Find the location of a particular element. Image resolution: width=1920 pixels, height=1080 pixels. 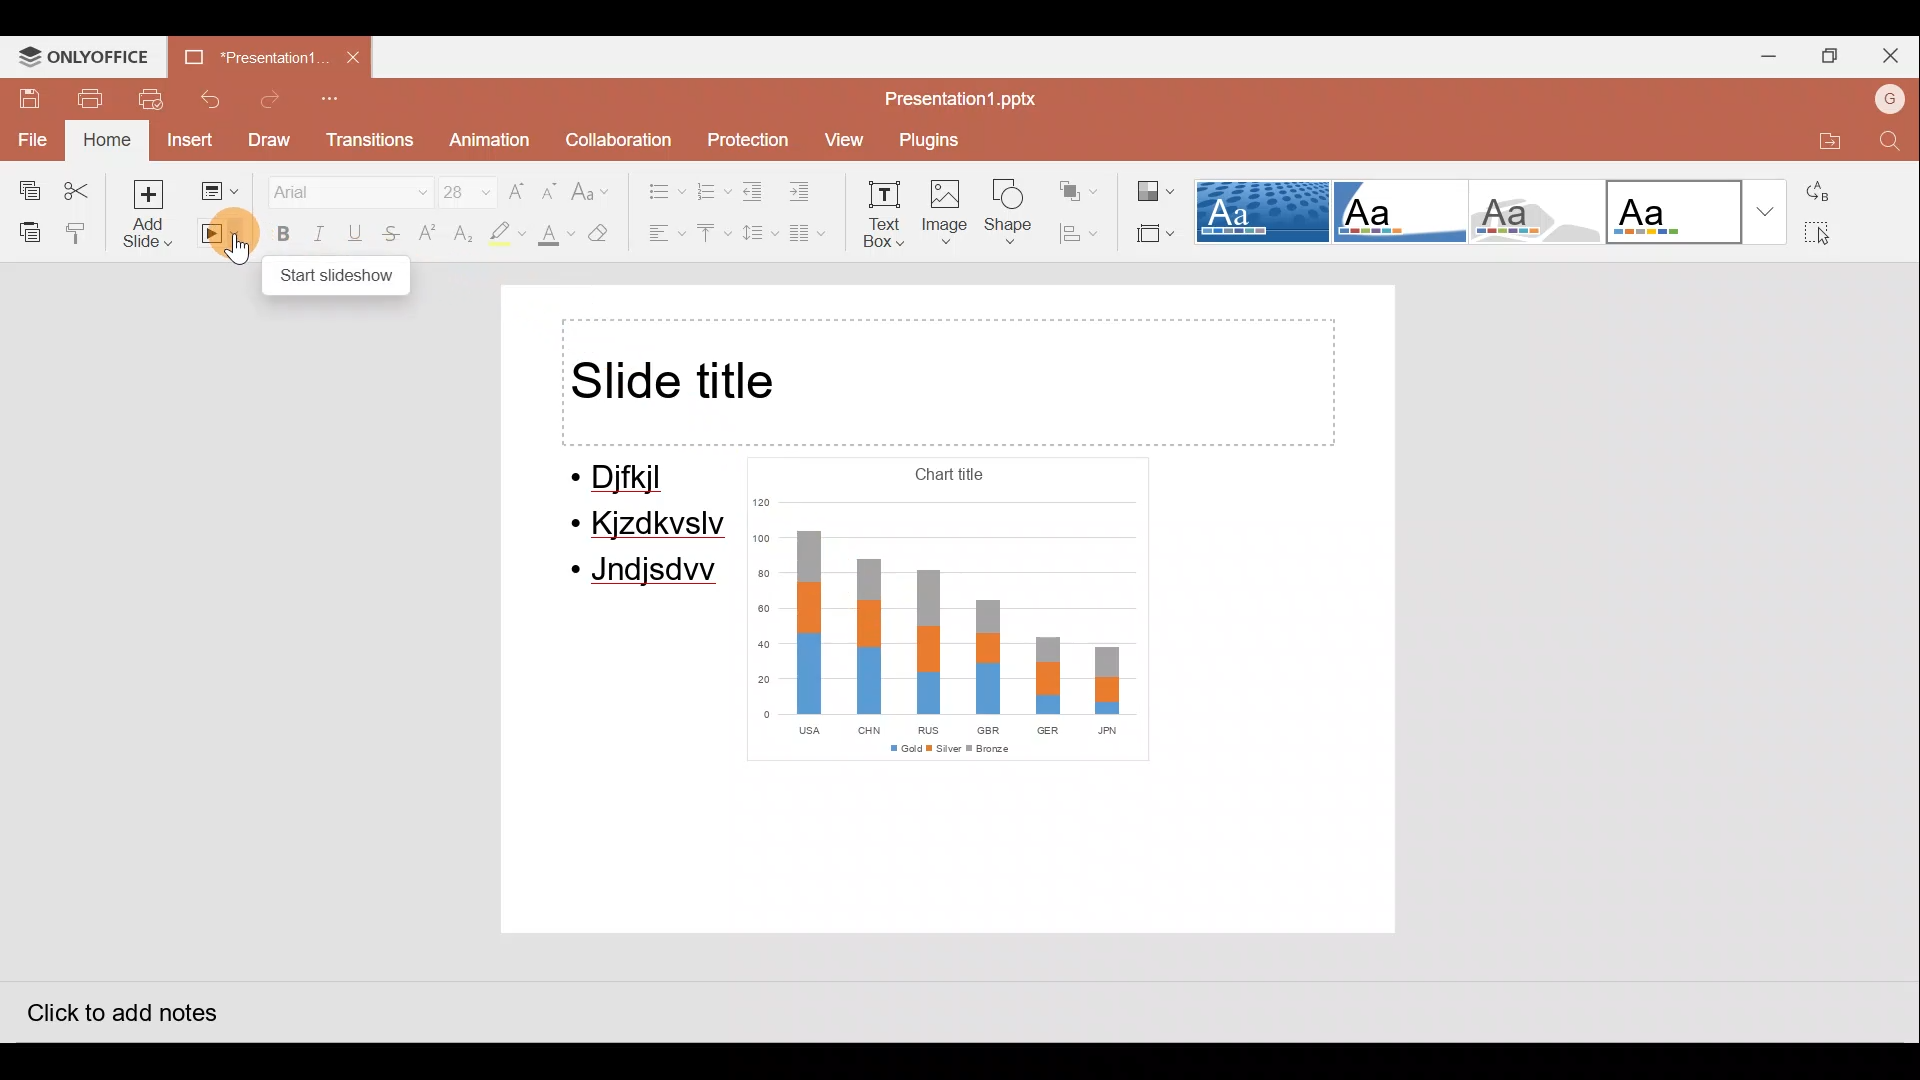

File is located at coordinates (28, 144).